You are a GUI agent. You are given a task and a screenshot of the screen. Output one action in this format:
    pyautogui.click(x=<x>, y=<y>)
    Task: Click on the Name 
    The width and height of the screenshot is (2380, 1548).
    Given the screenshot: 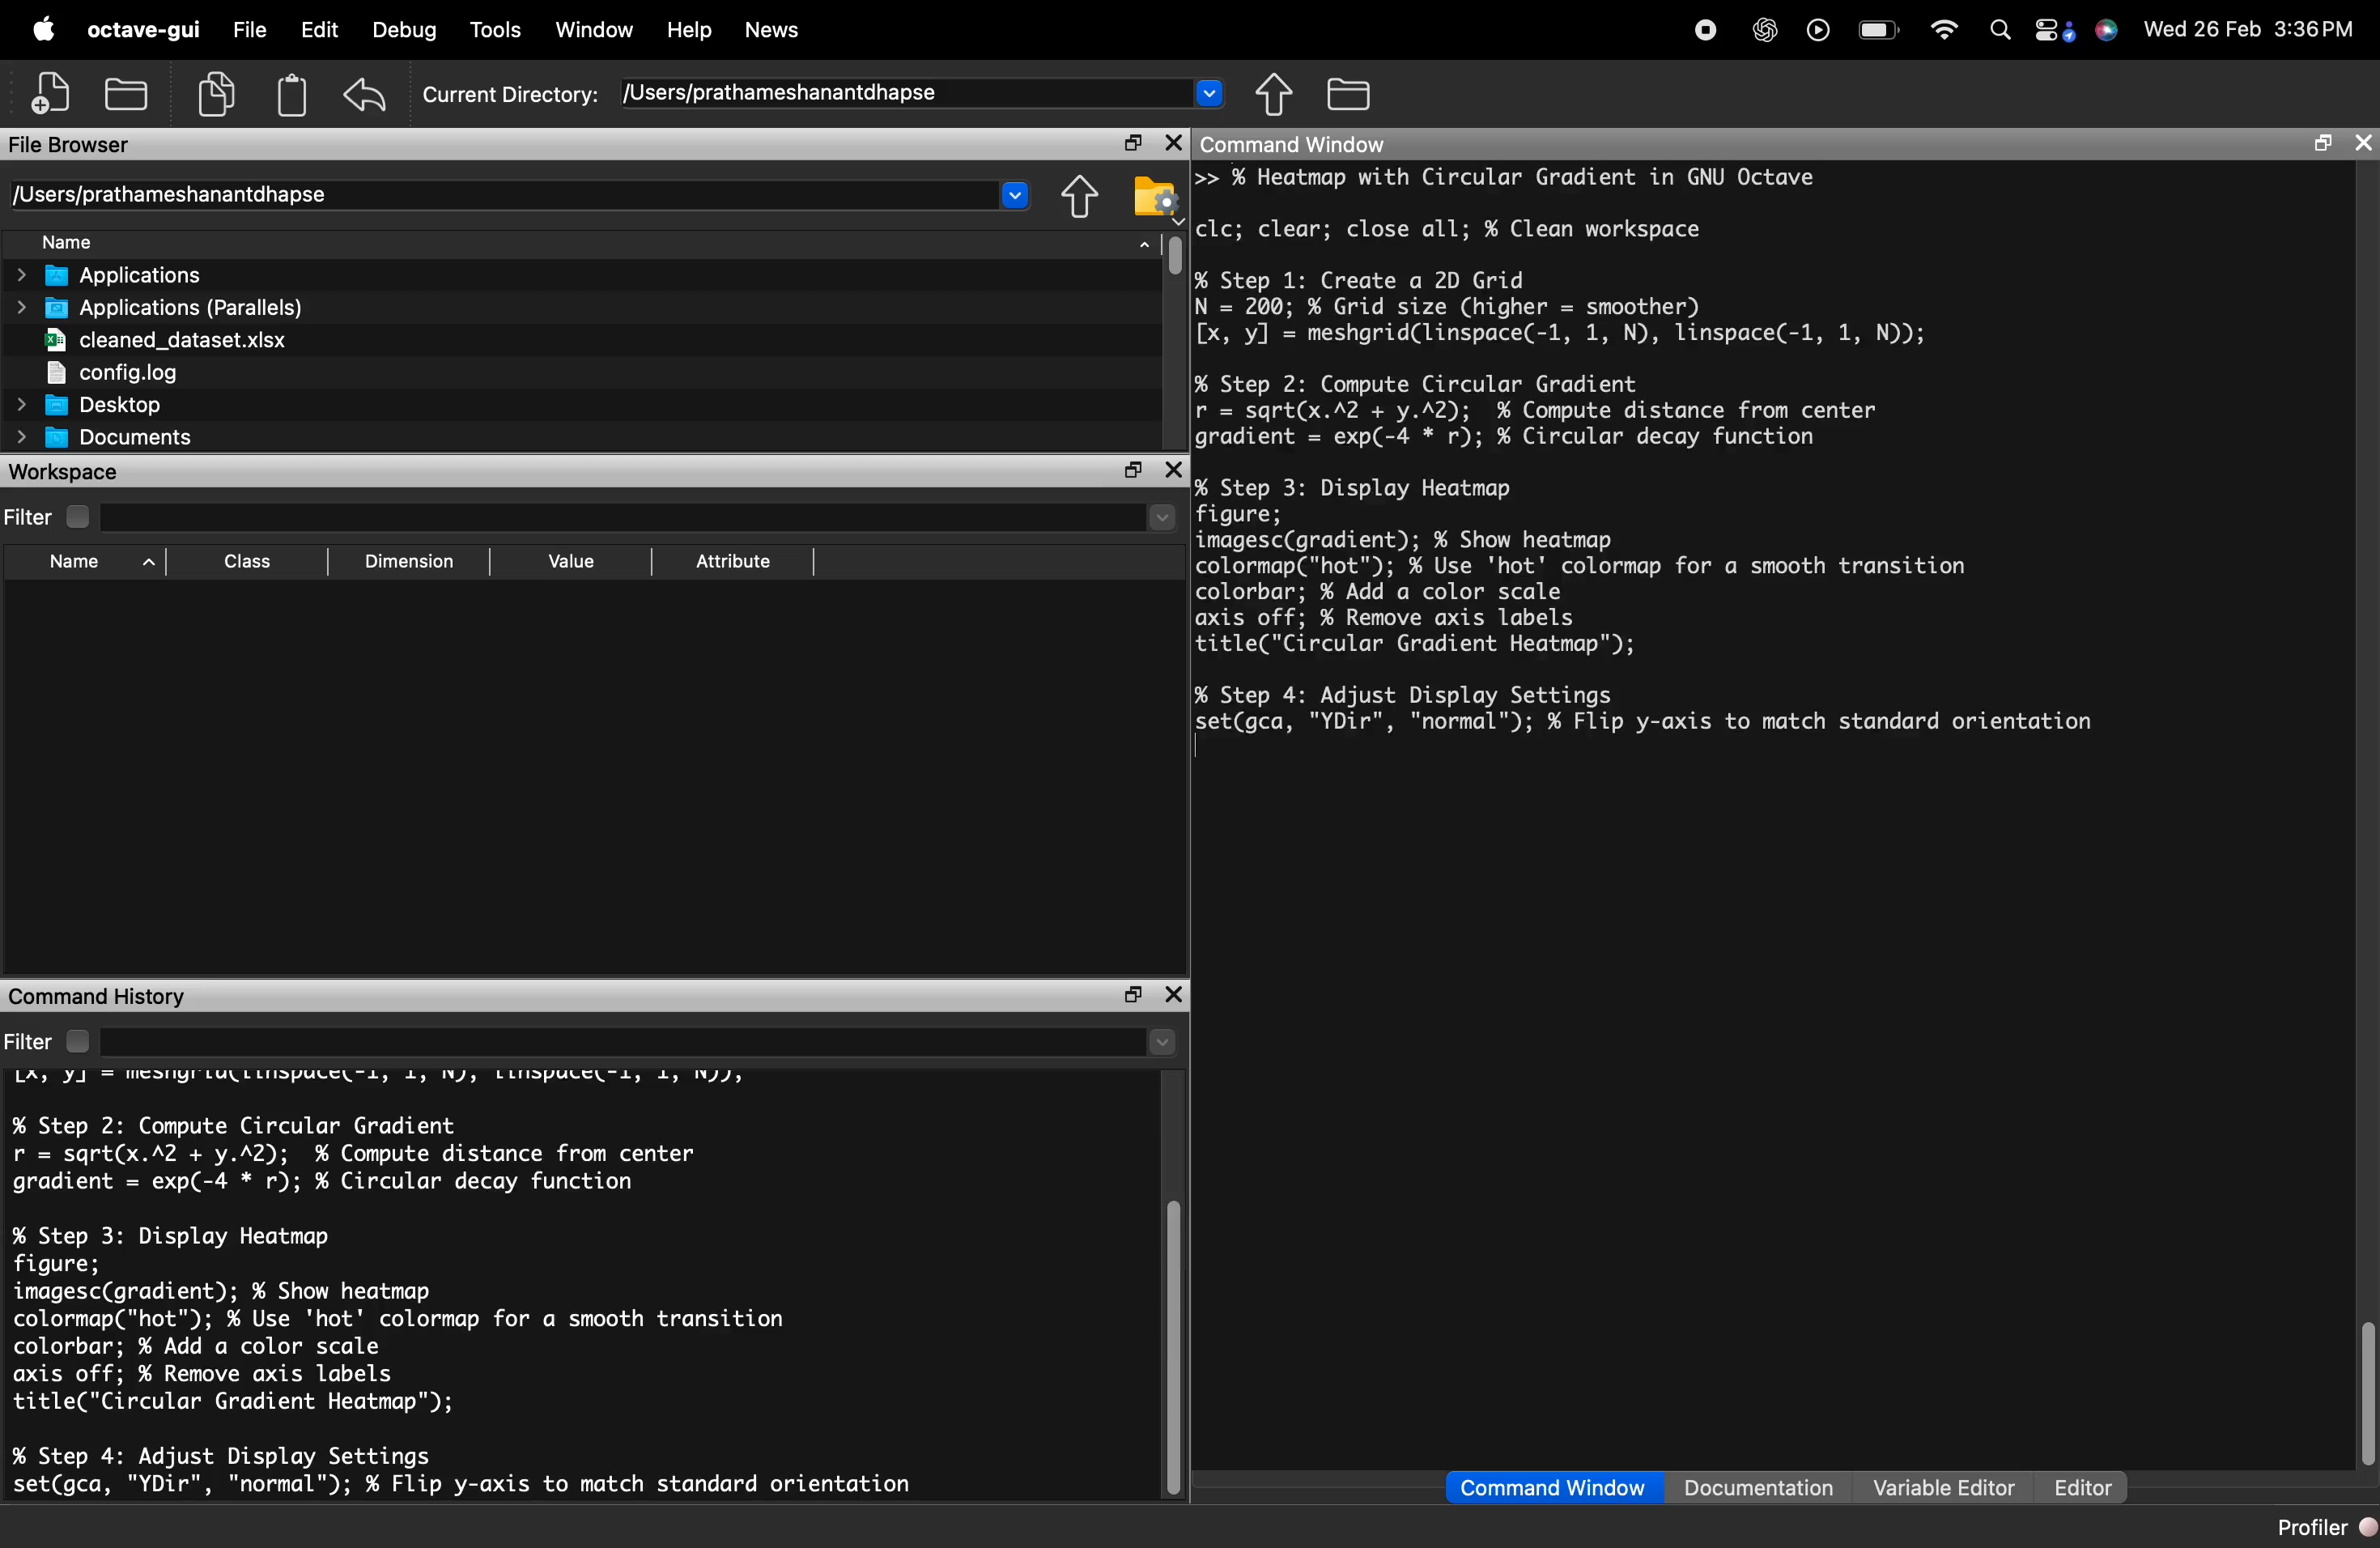 What is the action you would take?
    pyautogui.click(x=96, y=566)
    